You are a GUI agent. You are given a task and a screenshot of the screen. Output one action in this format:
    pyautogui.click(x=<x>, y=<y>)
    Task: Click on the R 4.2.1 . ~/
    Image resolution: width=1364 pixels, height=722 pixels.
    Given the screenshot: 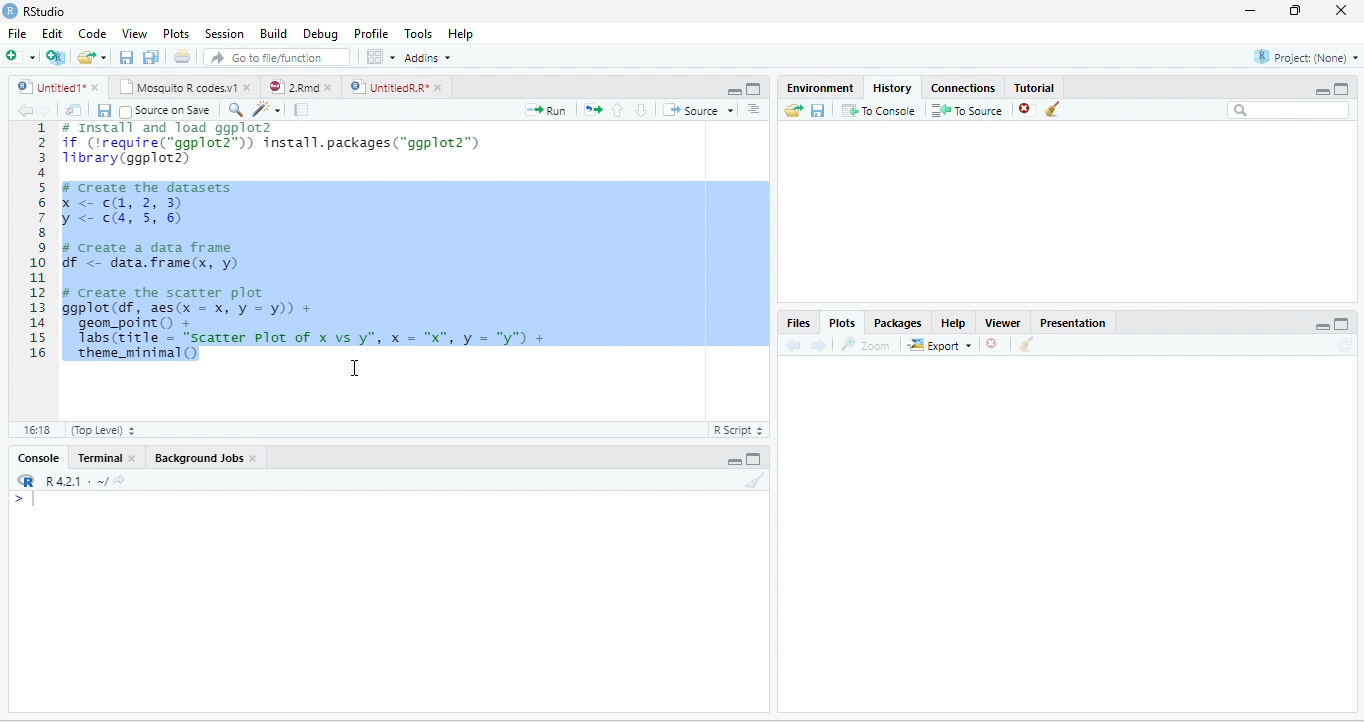 What is the action you would take?
    pyautogui.click(x=75, y=481)
    